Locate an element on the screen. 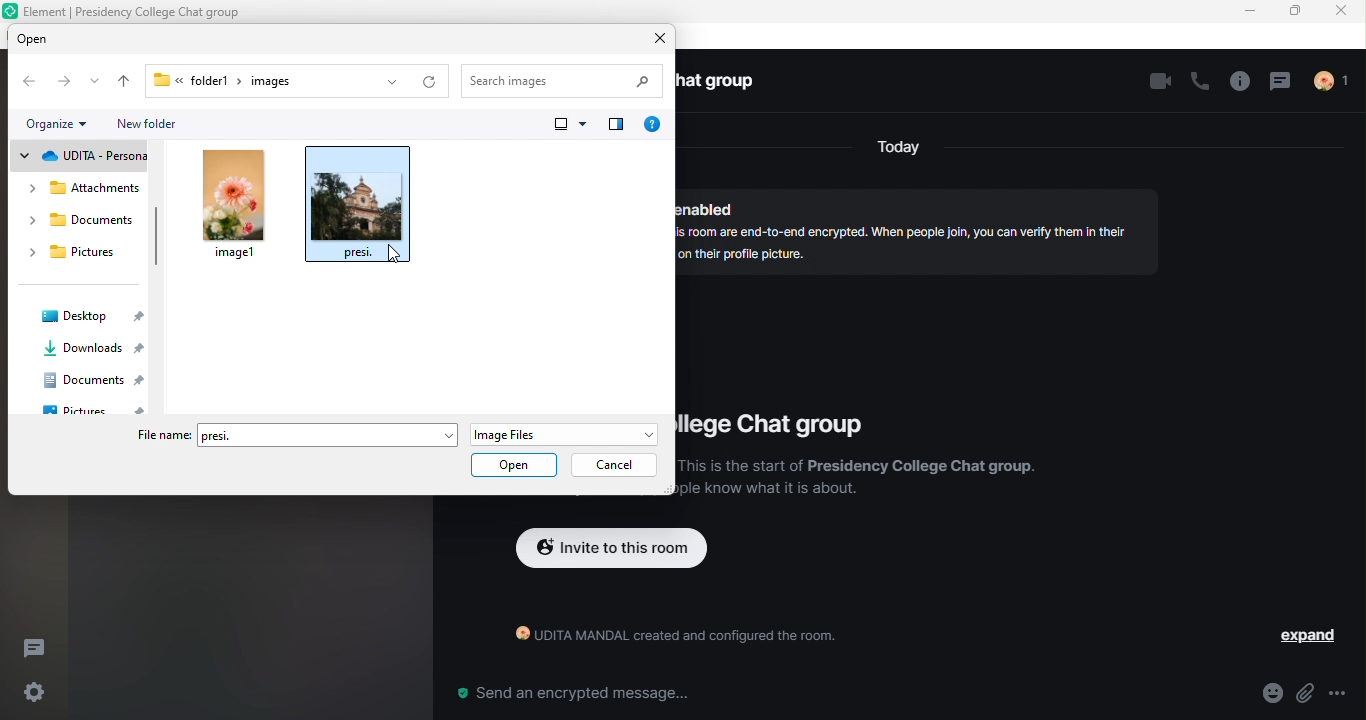  voice call is located at coordinates (1198, 84).